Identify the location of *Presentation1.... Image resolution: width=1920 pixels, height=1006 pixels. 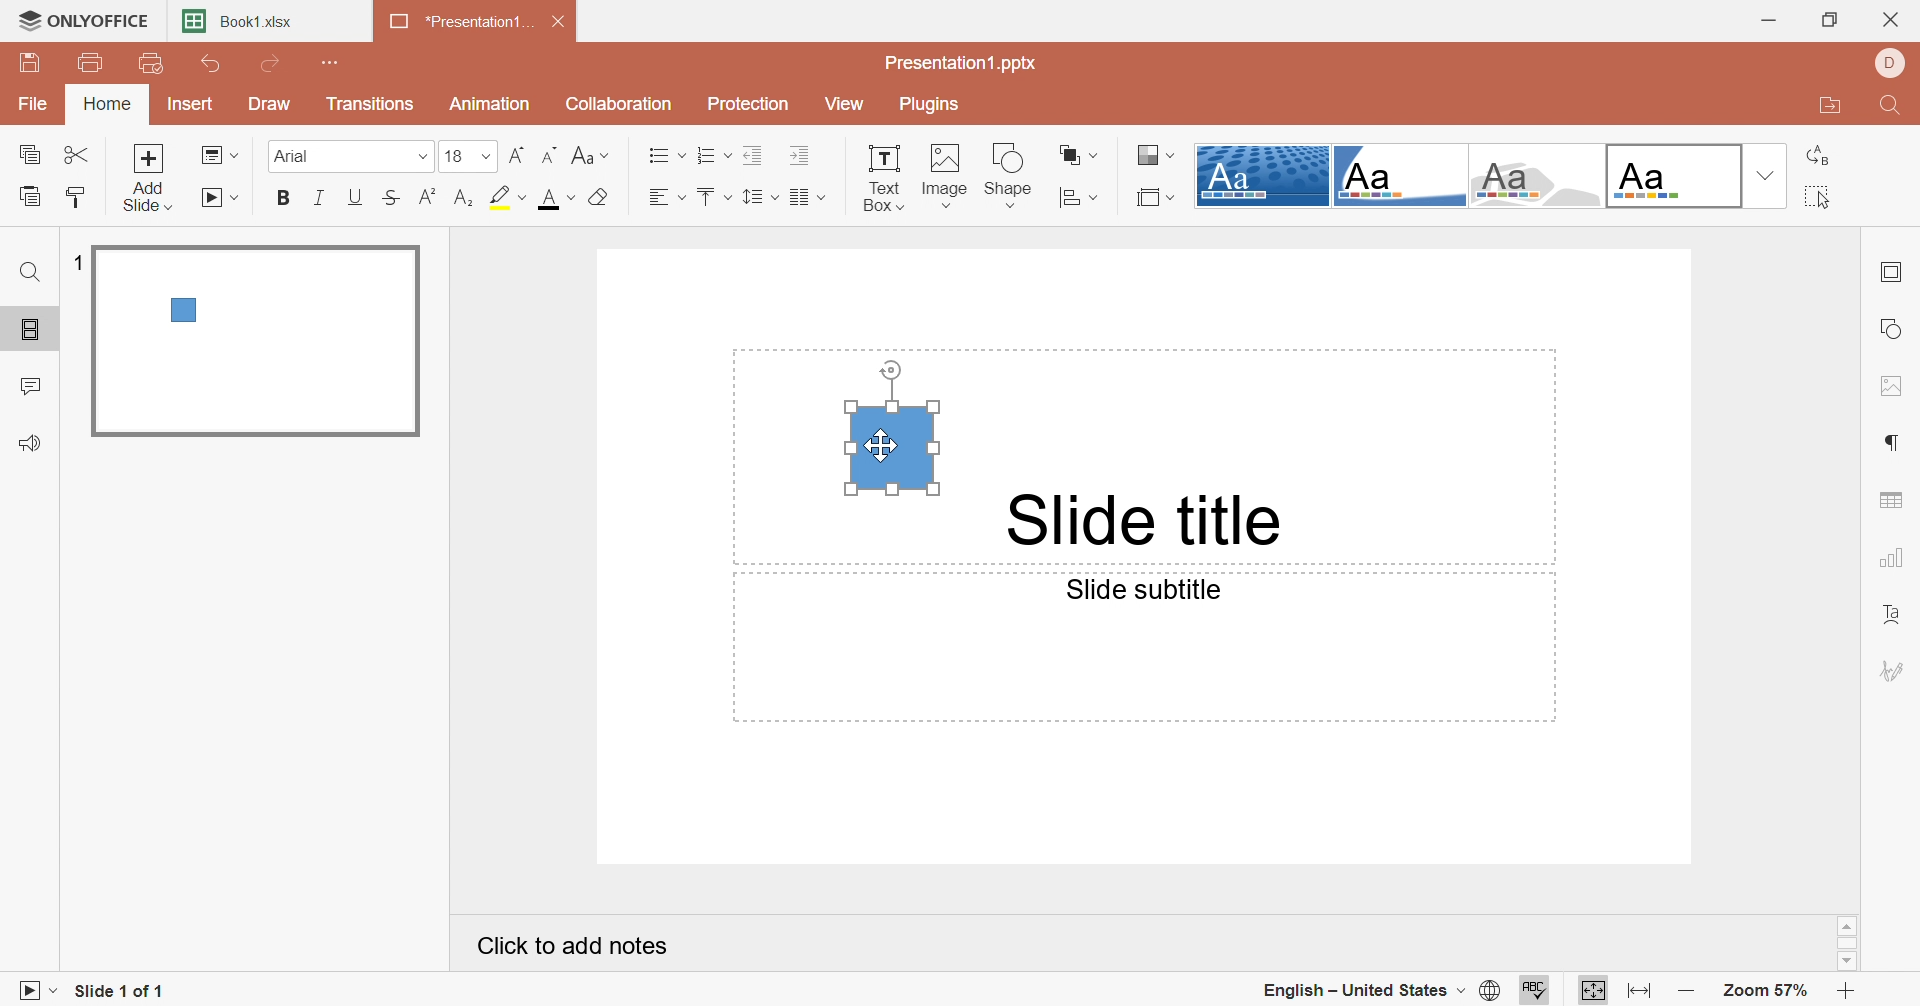
(453, 24).